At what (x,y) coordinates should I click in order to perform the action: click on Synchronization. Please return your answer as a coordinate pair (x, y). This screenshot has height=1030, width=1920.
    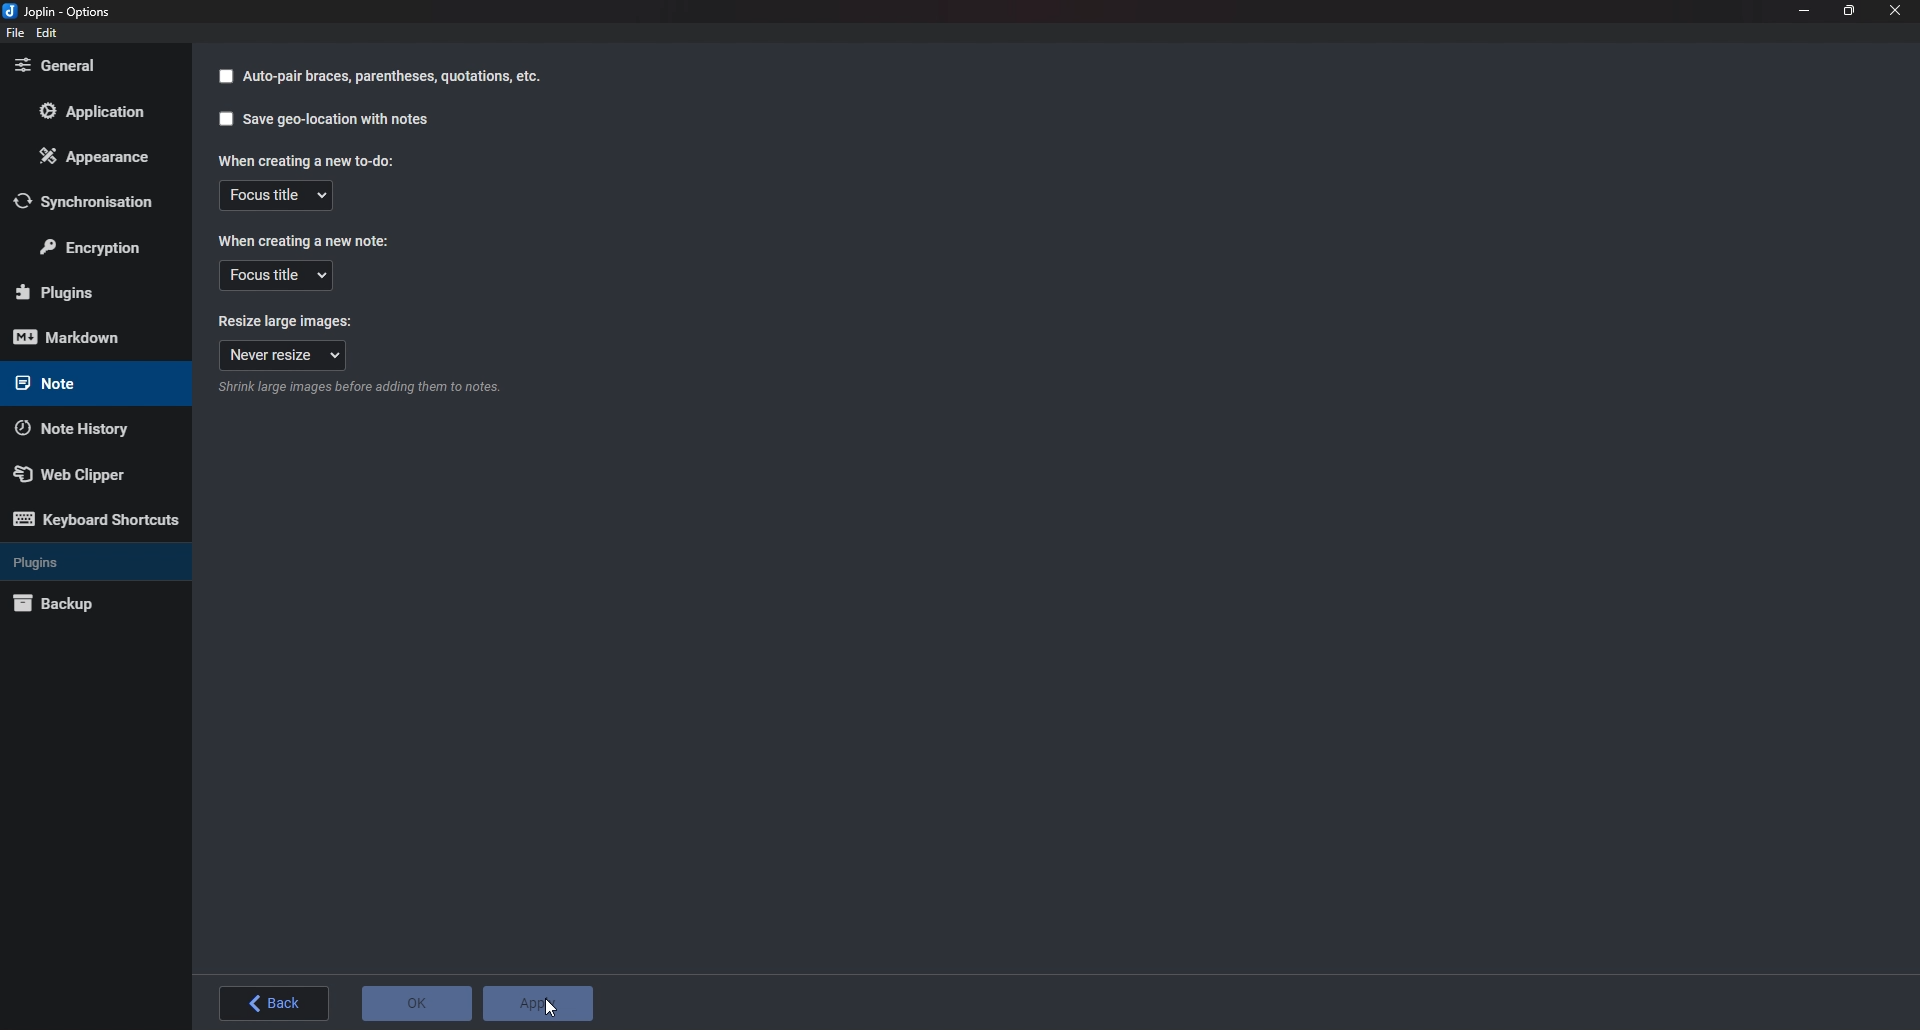
    Looking at the image, I should click on (93, 201).